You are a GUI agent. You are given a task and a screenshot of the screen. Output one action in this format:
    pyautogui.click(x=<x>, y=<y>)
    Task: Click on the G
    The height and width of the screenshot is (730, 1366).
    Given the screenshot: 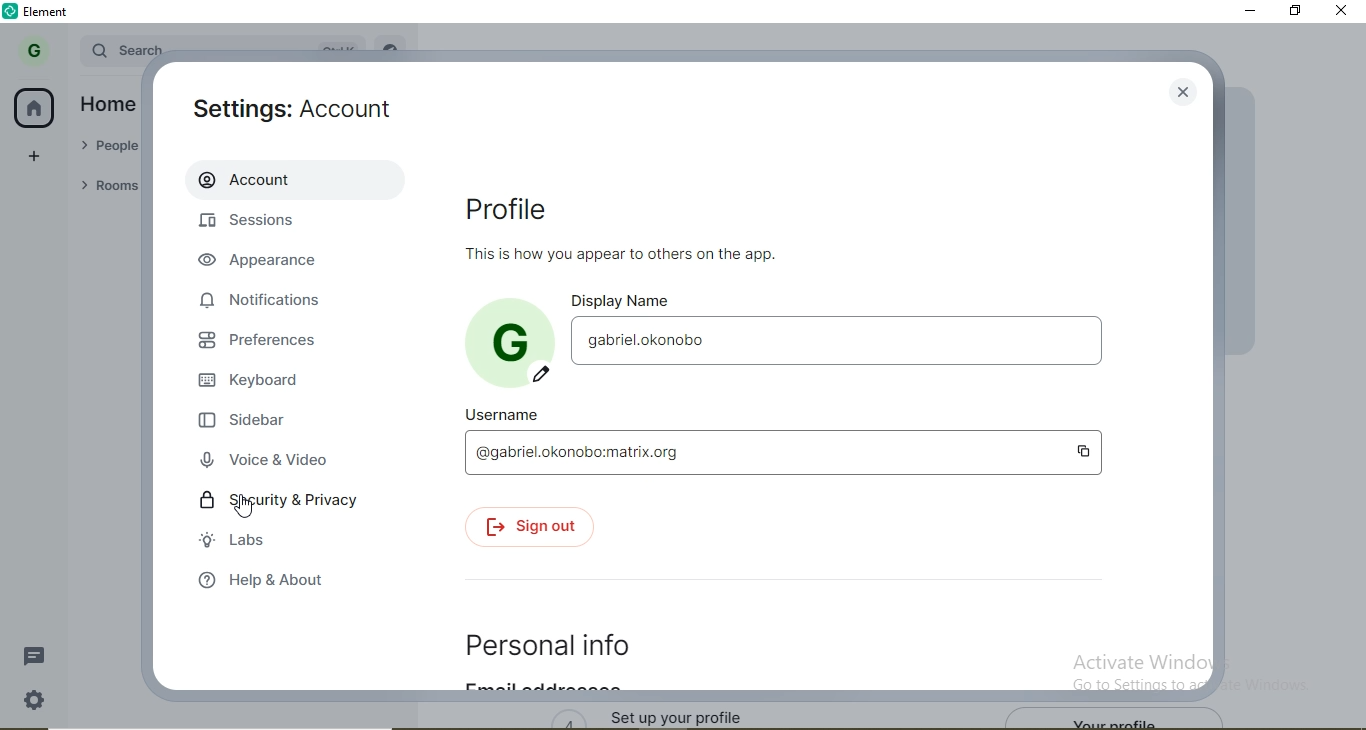 What is the action you would take?
    pyautogui.click(x=499, y=325)
    